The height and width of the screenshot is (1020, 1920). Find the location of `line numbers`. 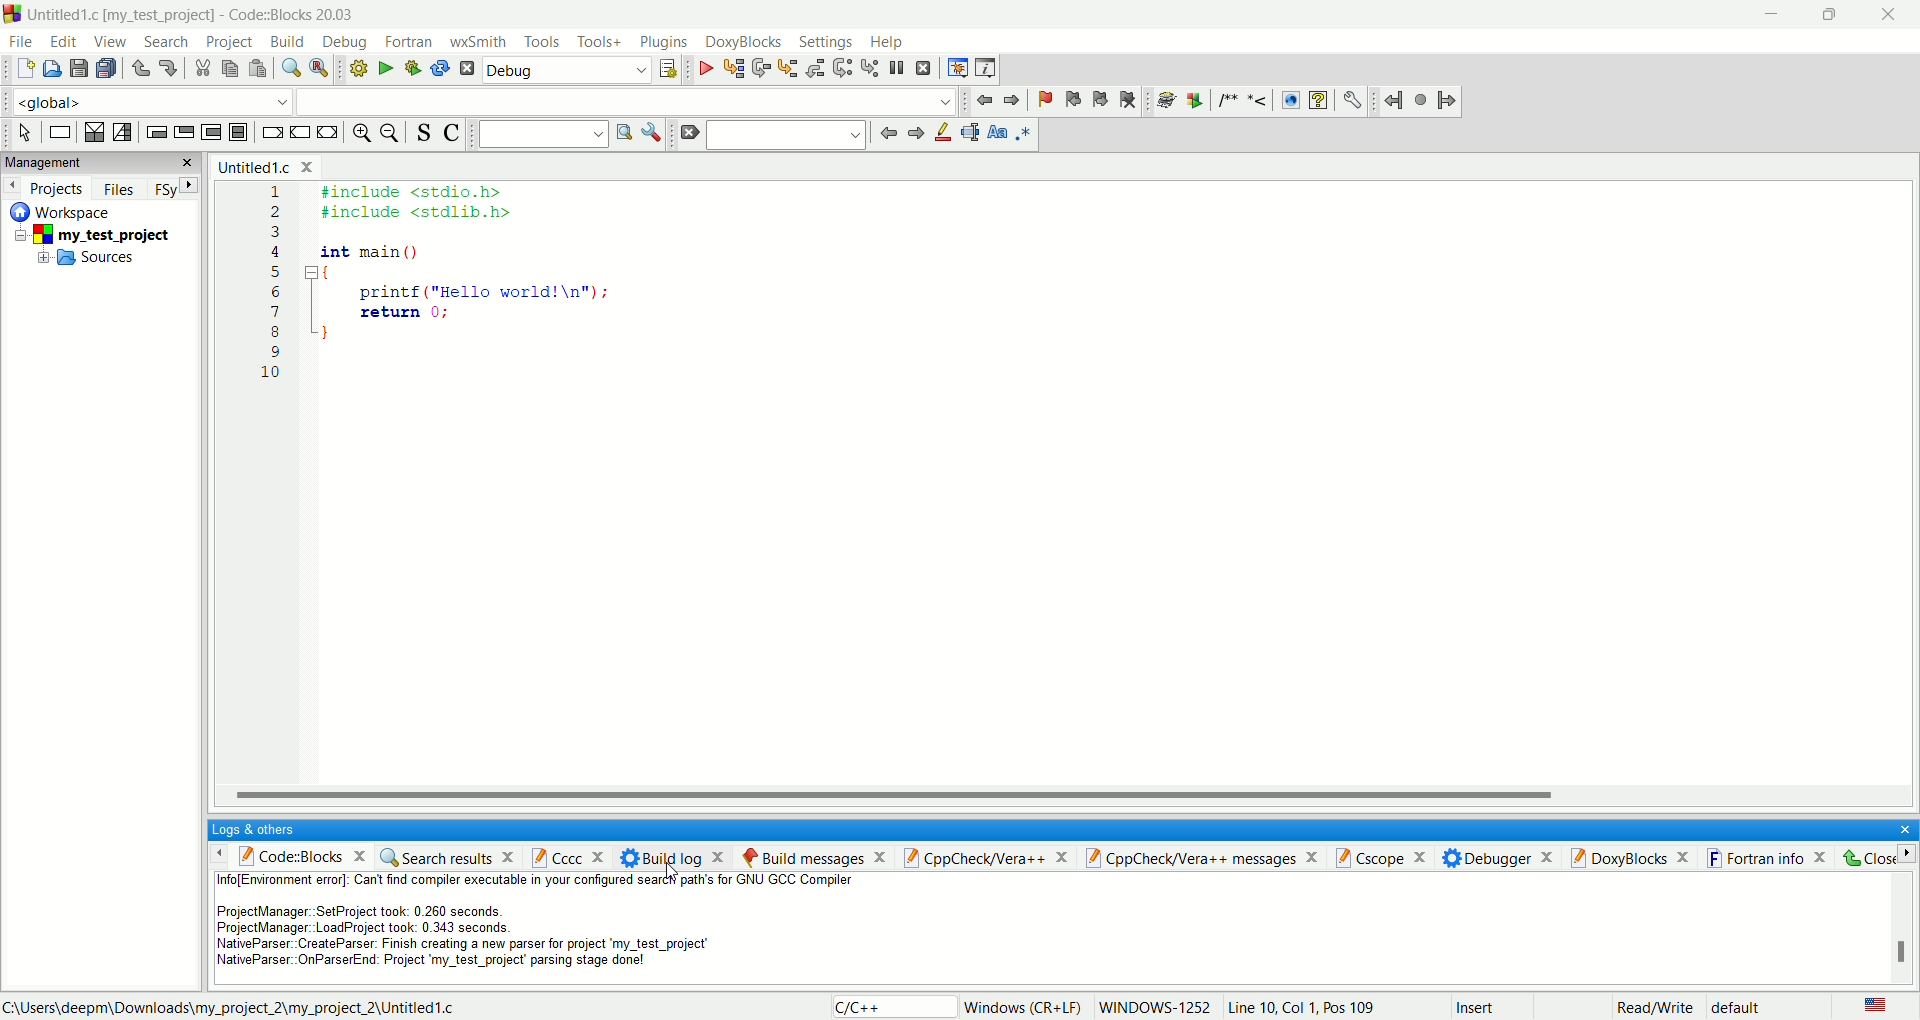

line numbers is located at coordinates (274, 294).